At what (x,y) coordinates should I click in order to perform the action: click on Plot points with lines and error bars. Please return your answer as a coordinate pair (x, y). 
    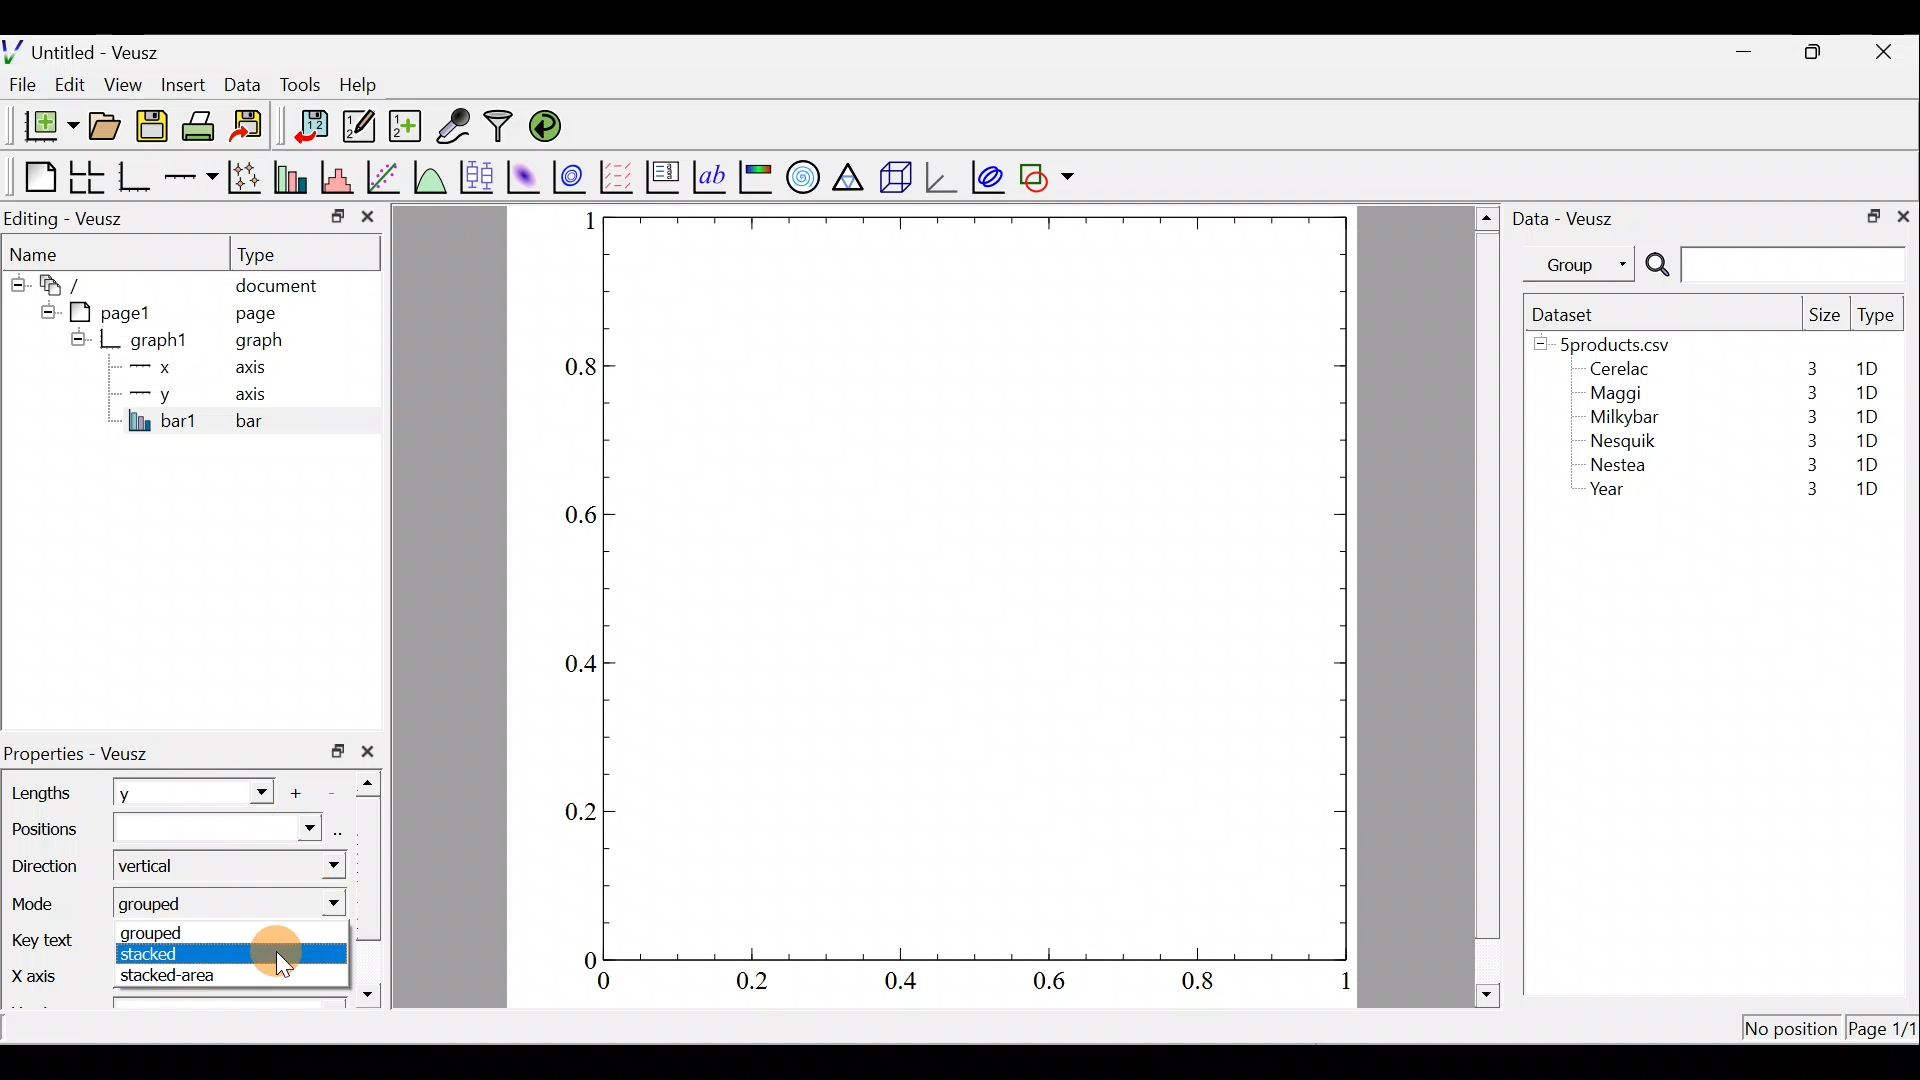
    Looking at the image, I should click on (248, 178).